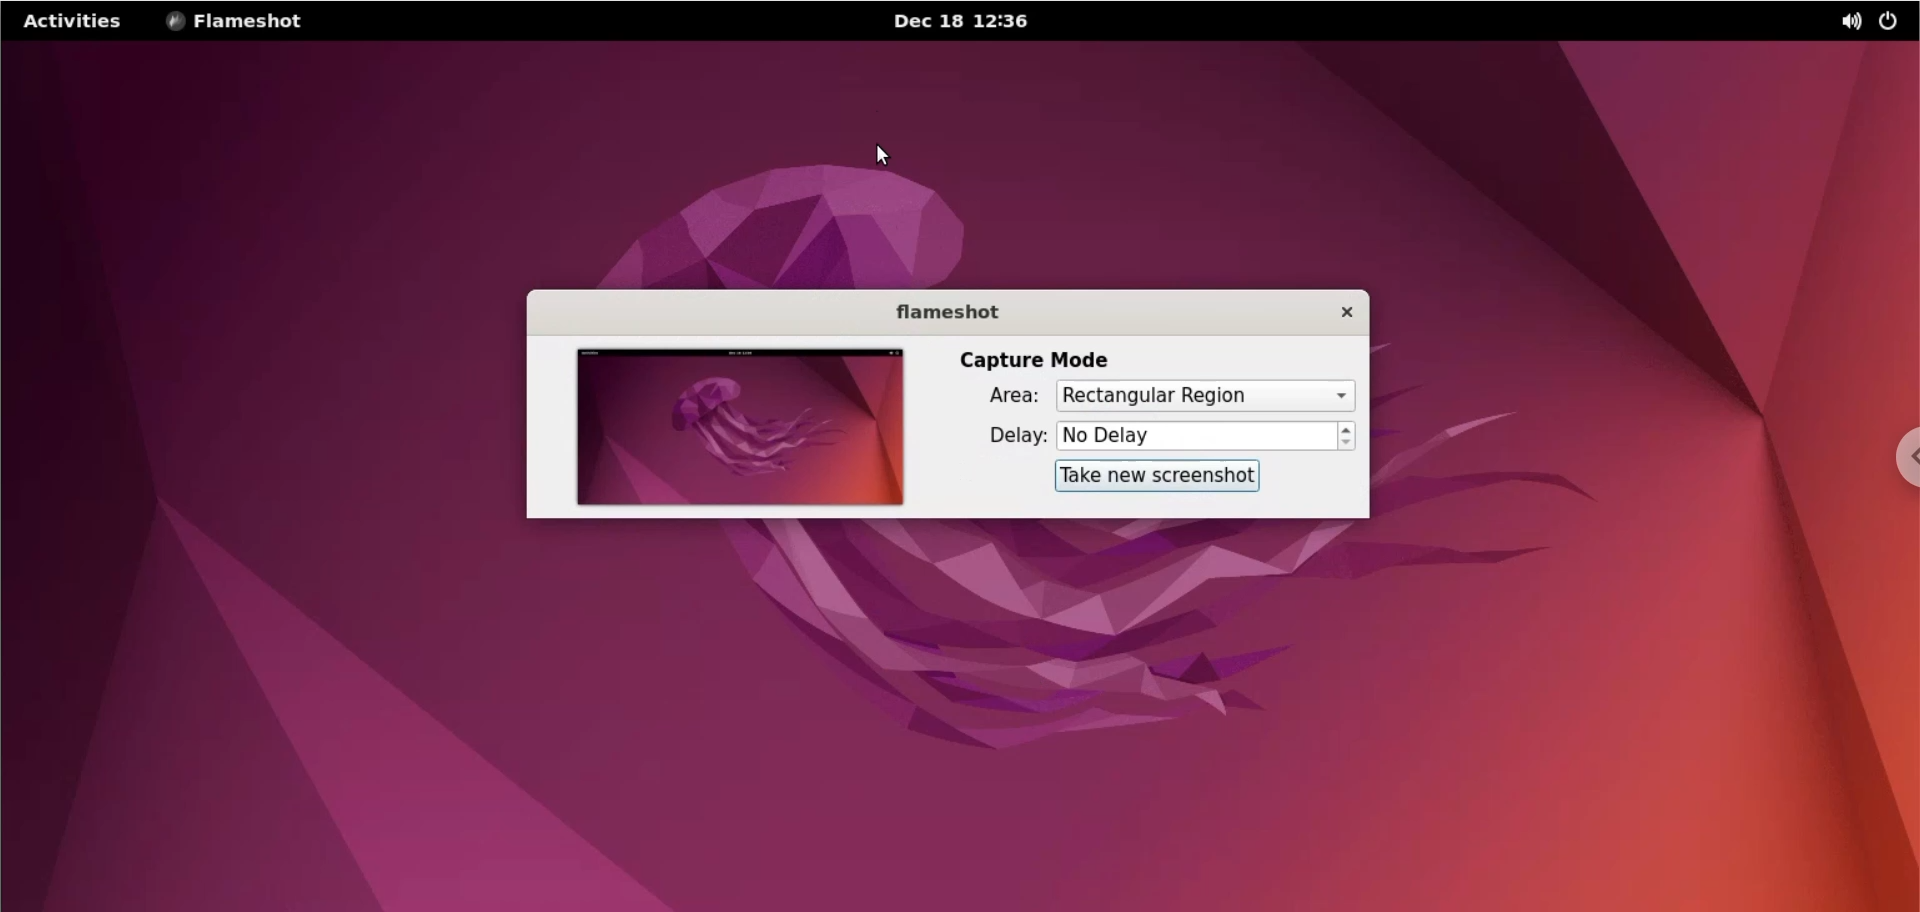 The image size is (1920, 912). What do you see at coordinates (1204, 396) in the screenshot?
I see `area options` at bounding box center [1204, 396].